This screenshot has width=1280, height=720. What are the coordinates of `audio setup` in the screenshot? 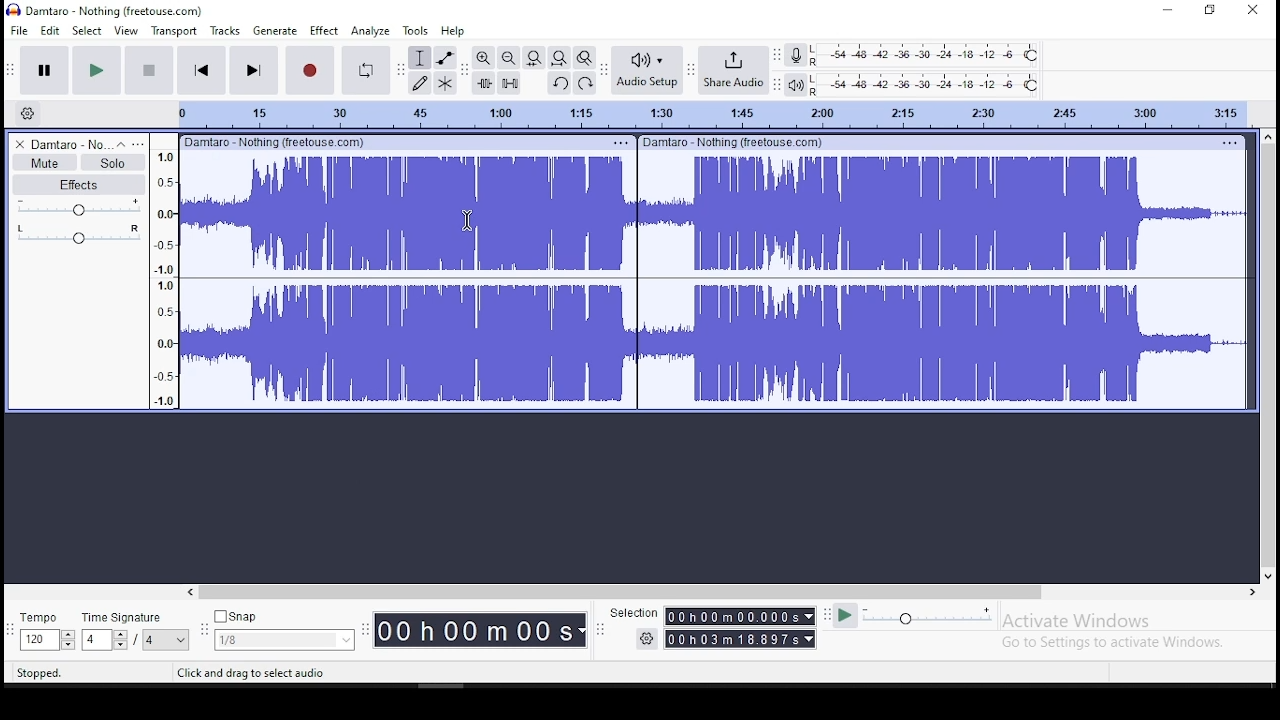 It's located at (646, 71).